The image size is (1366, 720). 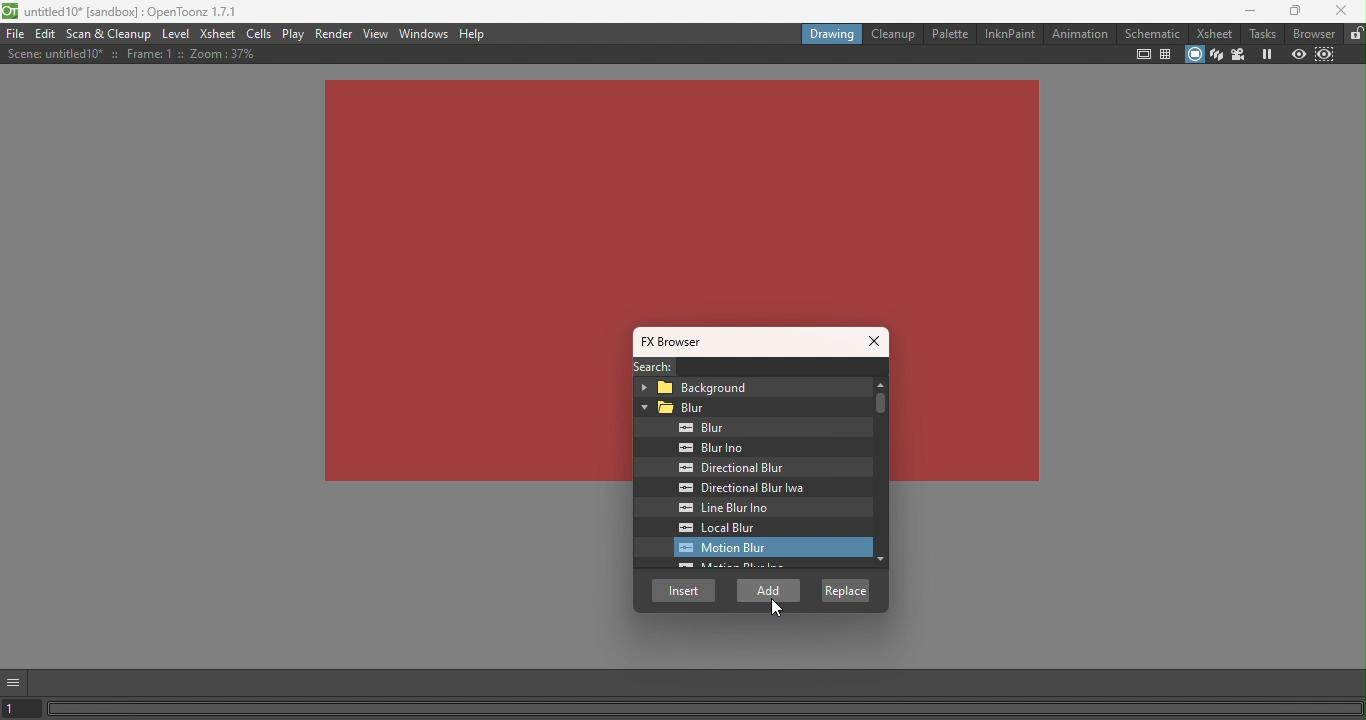 I want to click on Cleanup, so click(x=892, y=33).